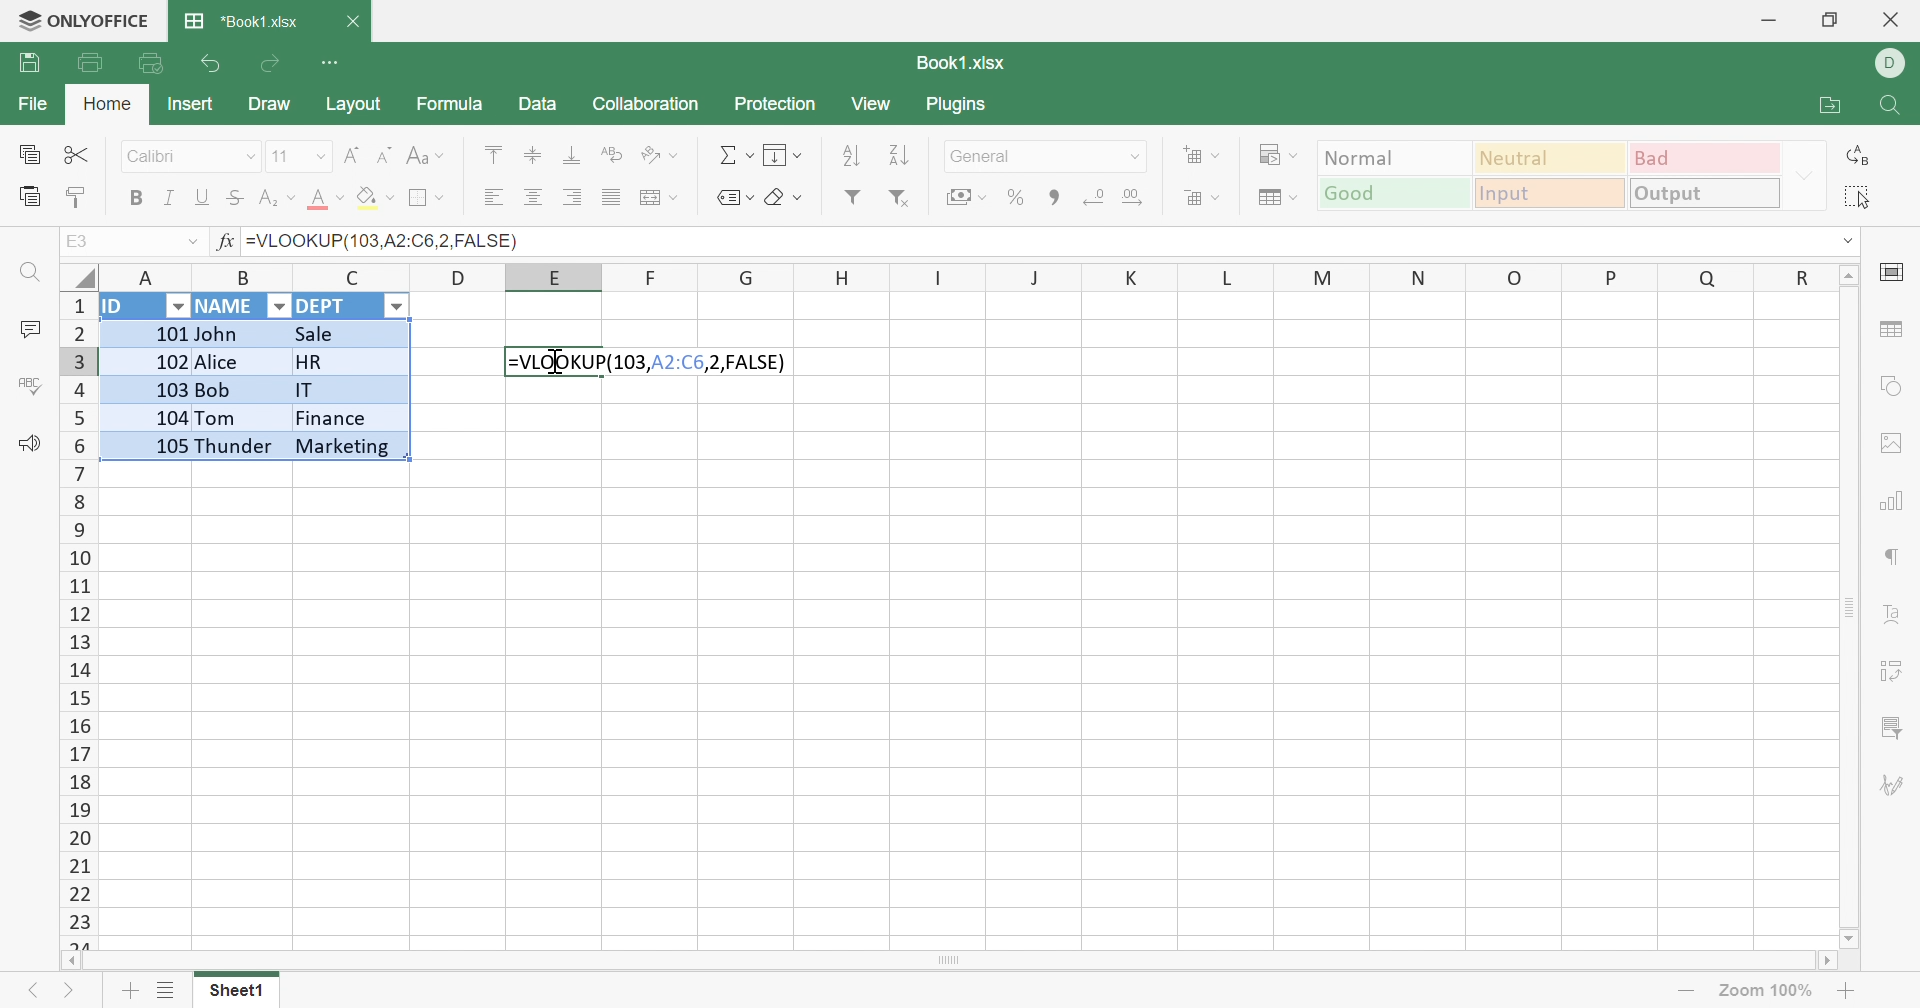 Image resolution: width=1920 pixels, height=1008 pixels. Describe the element at coordinates (347, 361) in the screenshot. I see `HR` at that location.